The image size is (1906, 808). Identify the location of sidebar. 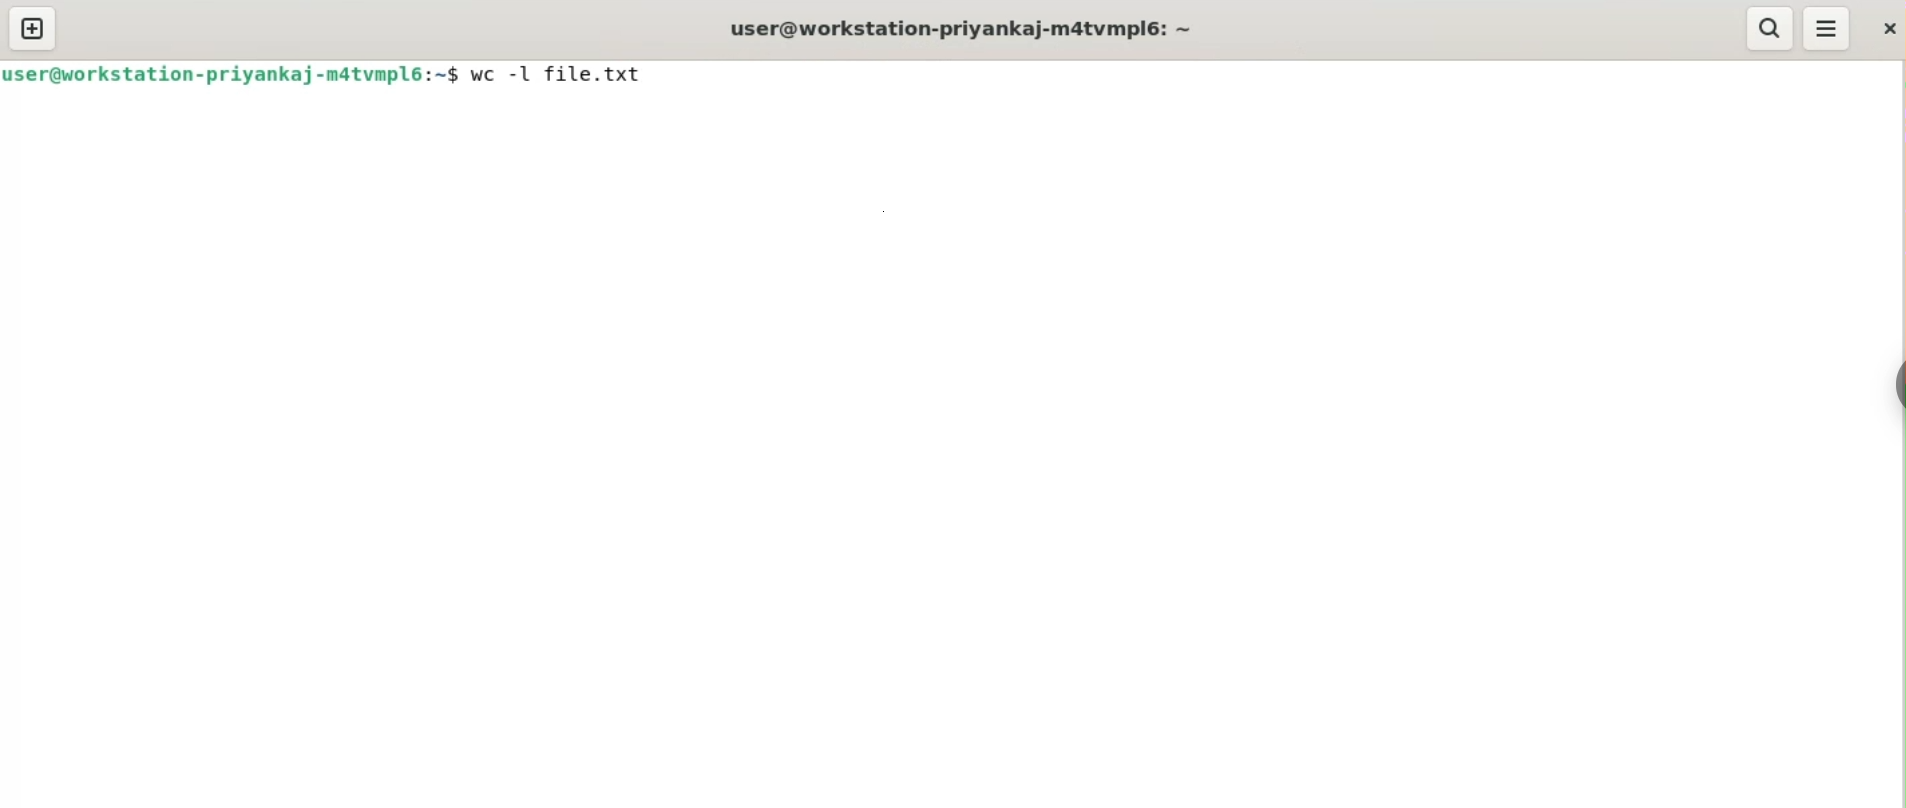
(1894, 384).